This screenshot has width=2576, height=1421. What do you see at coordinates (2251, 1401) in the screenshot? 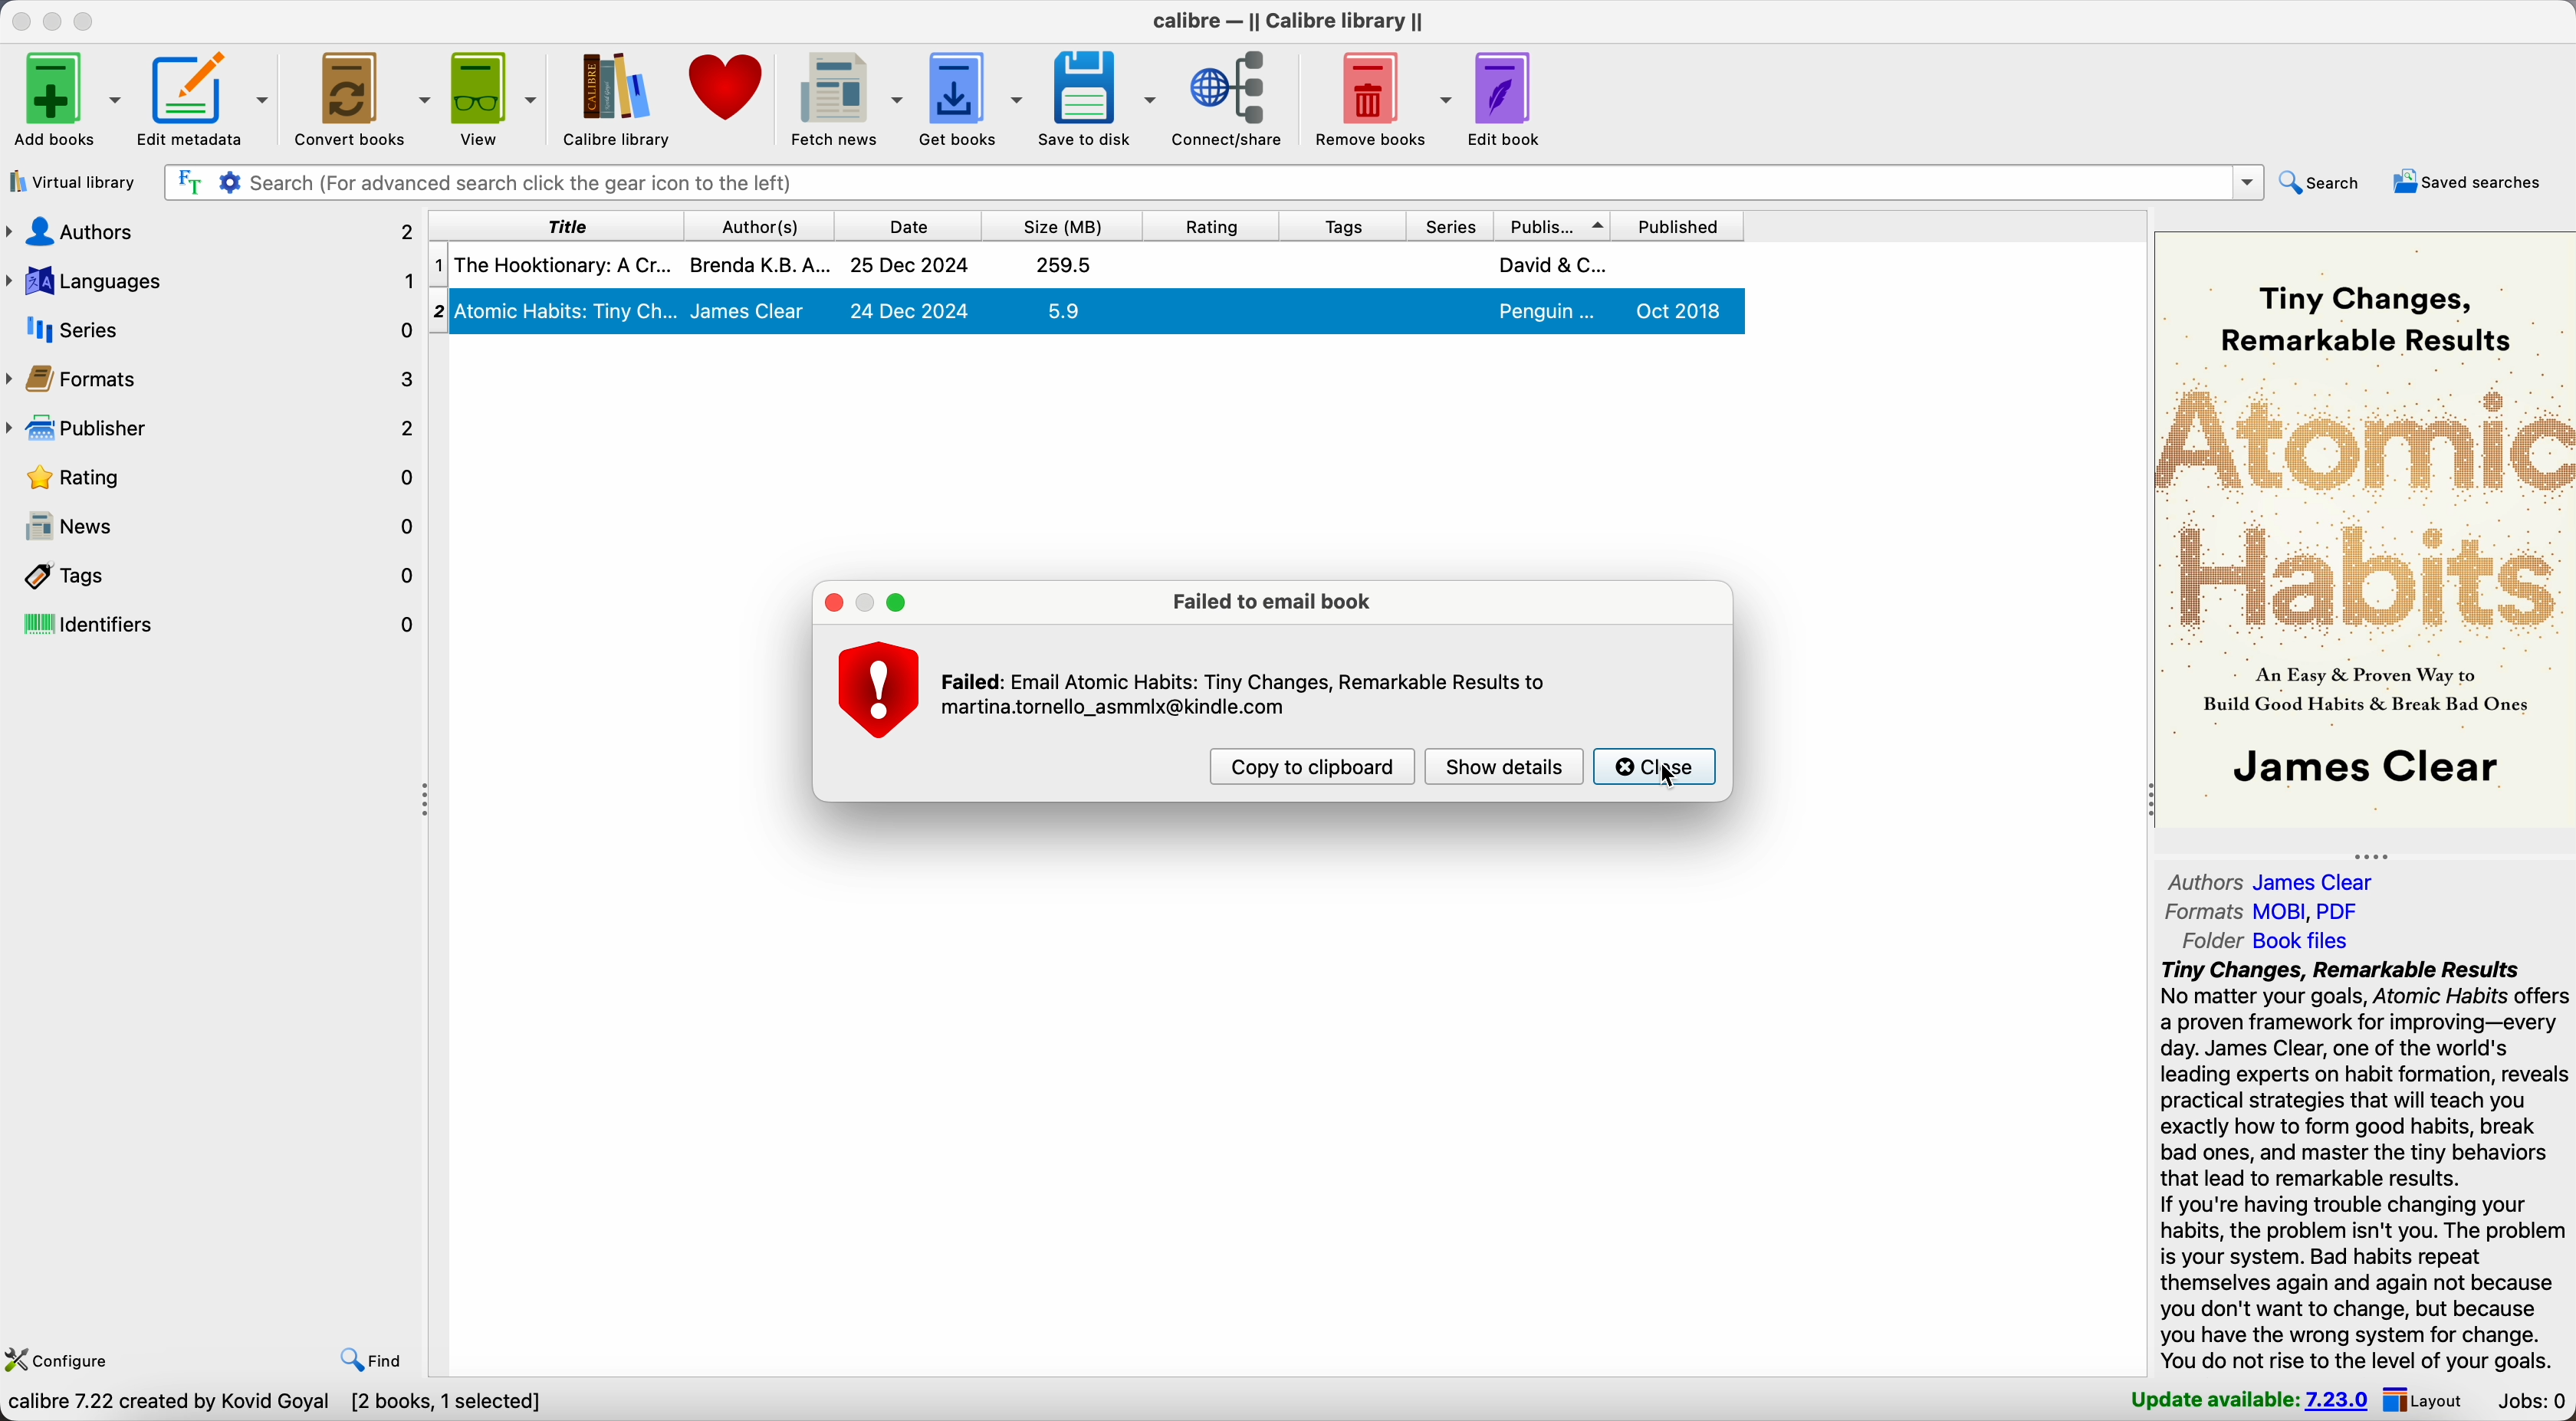
I see `update available` at bounding box center [2251, 1401].